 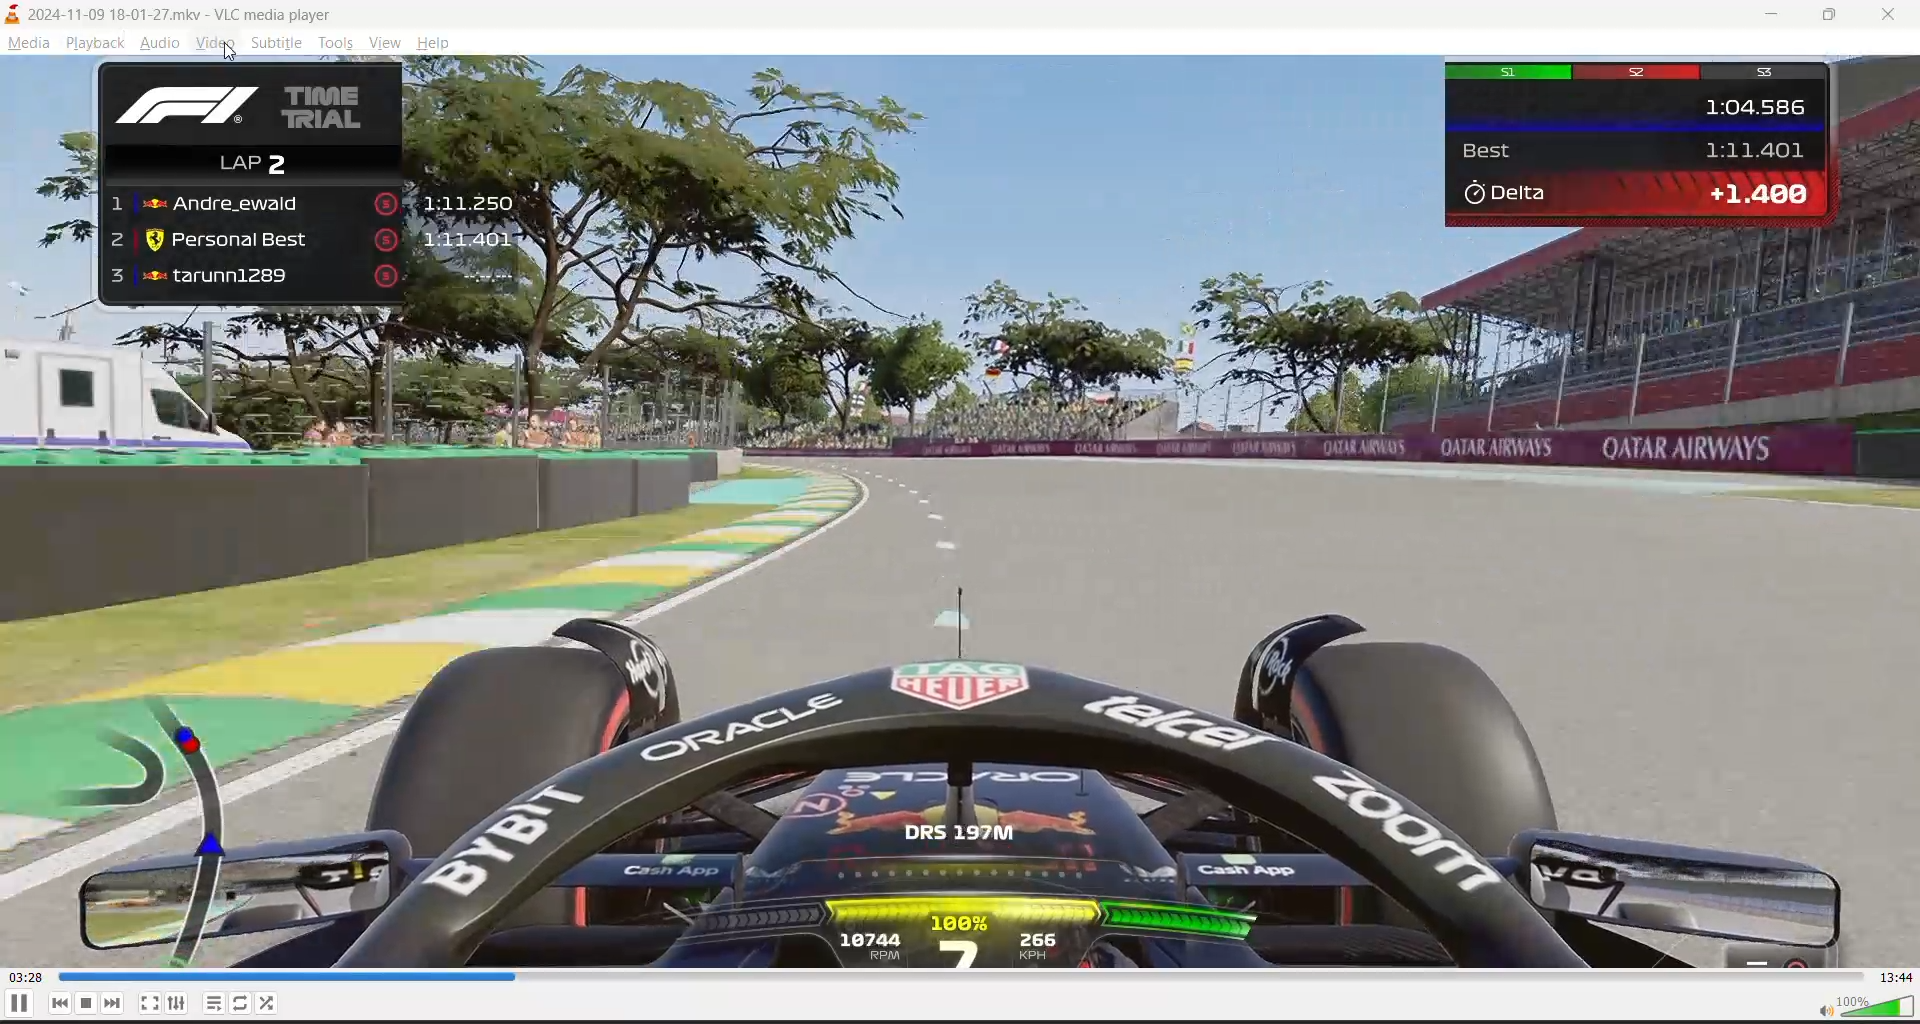 I want to click on pause, so click(x=17, y=1003).